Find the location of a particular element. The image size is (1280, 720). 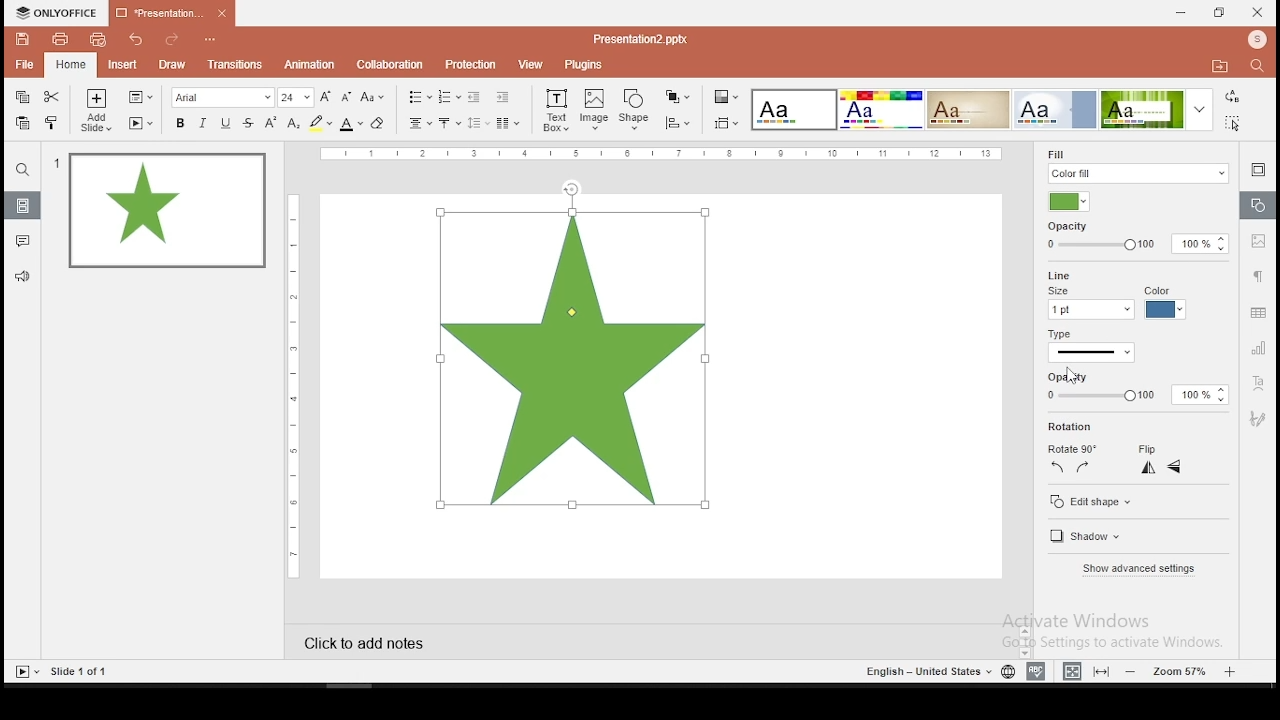

theme is located at coordinates (968, 110).